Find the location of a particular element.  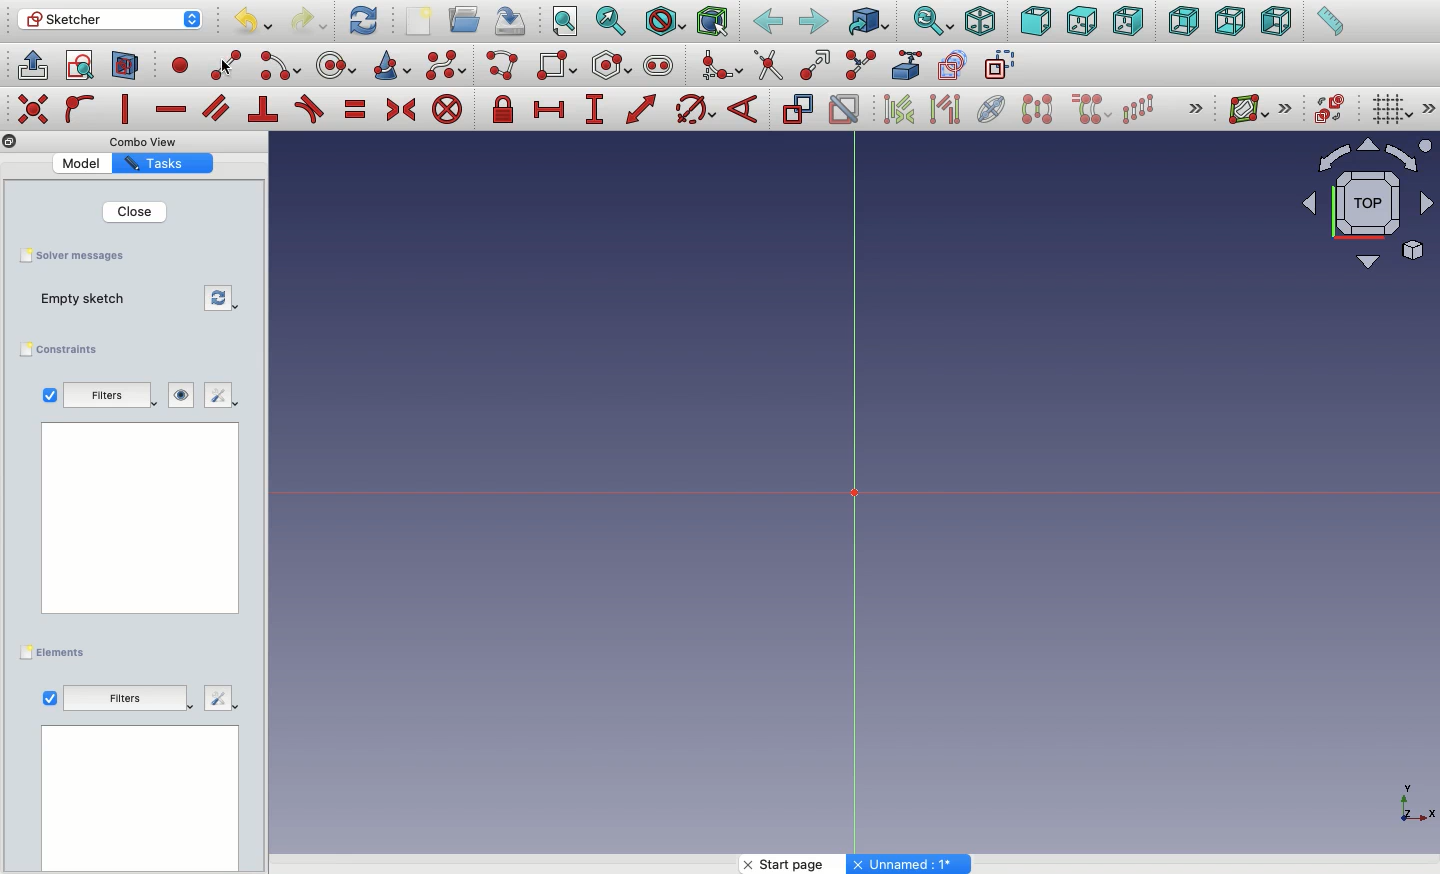

New is located at coordinates (421, 21).